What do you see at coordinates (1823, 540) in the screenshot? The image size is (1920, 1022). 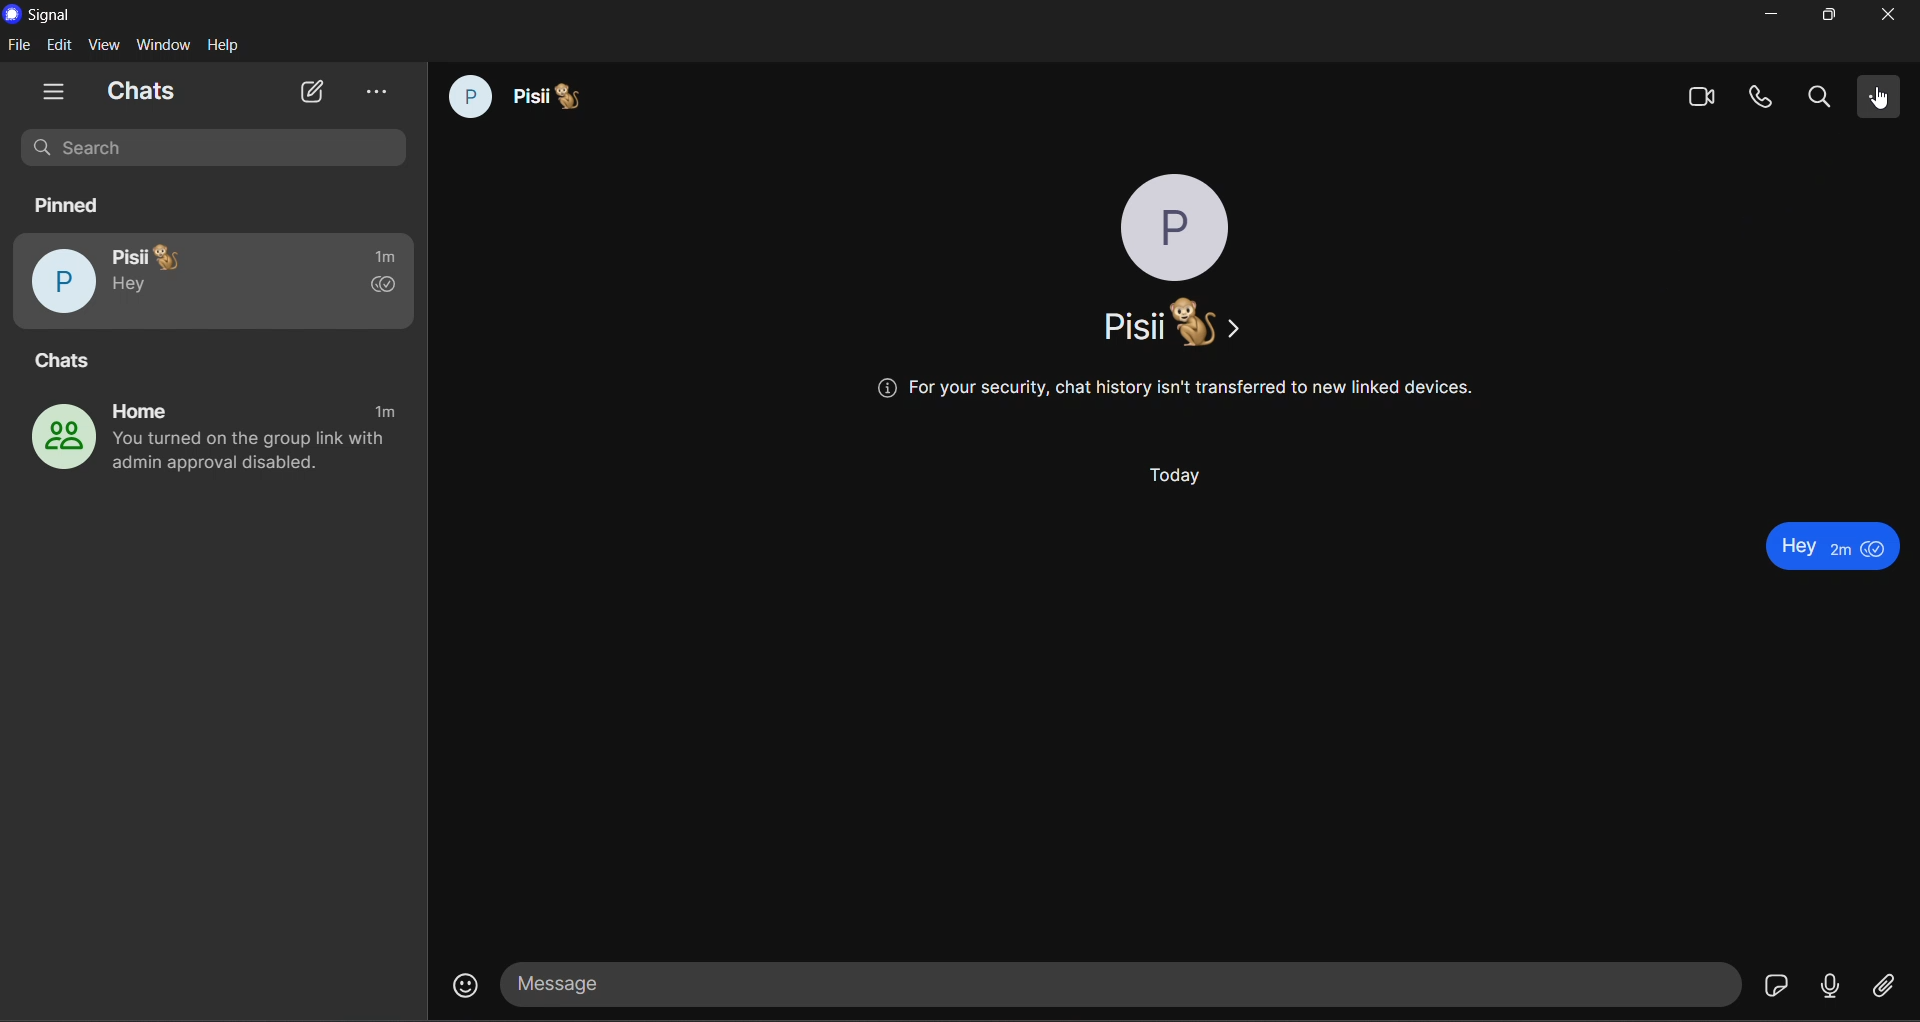 I see `text` at bounding box center [1823, 540].